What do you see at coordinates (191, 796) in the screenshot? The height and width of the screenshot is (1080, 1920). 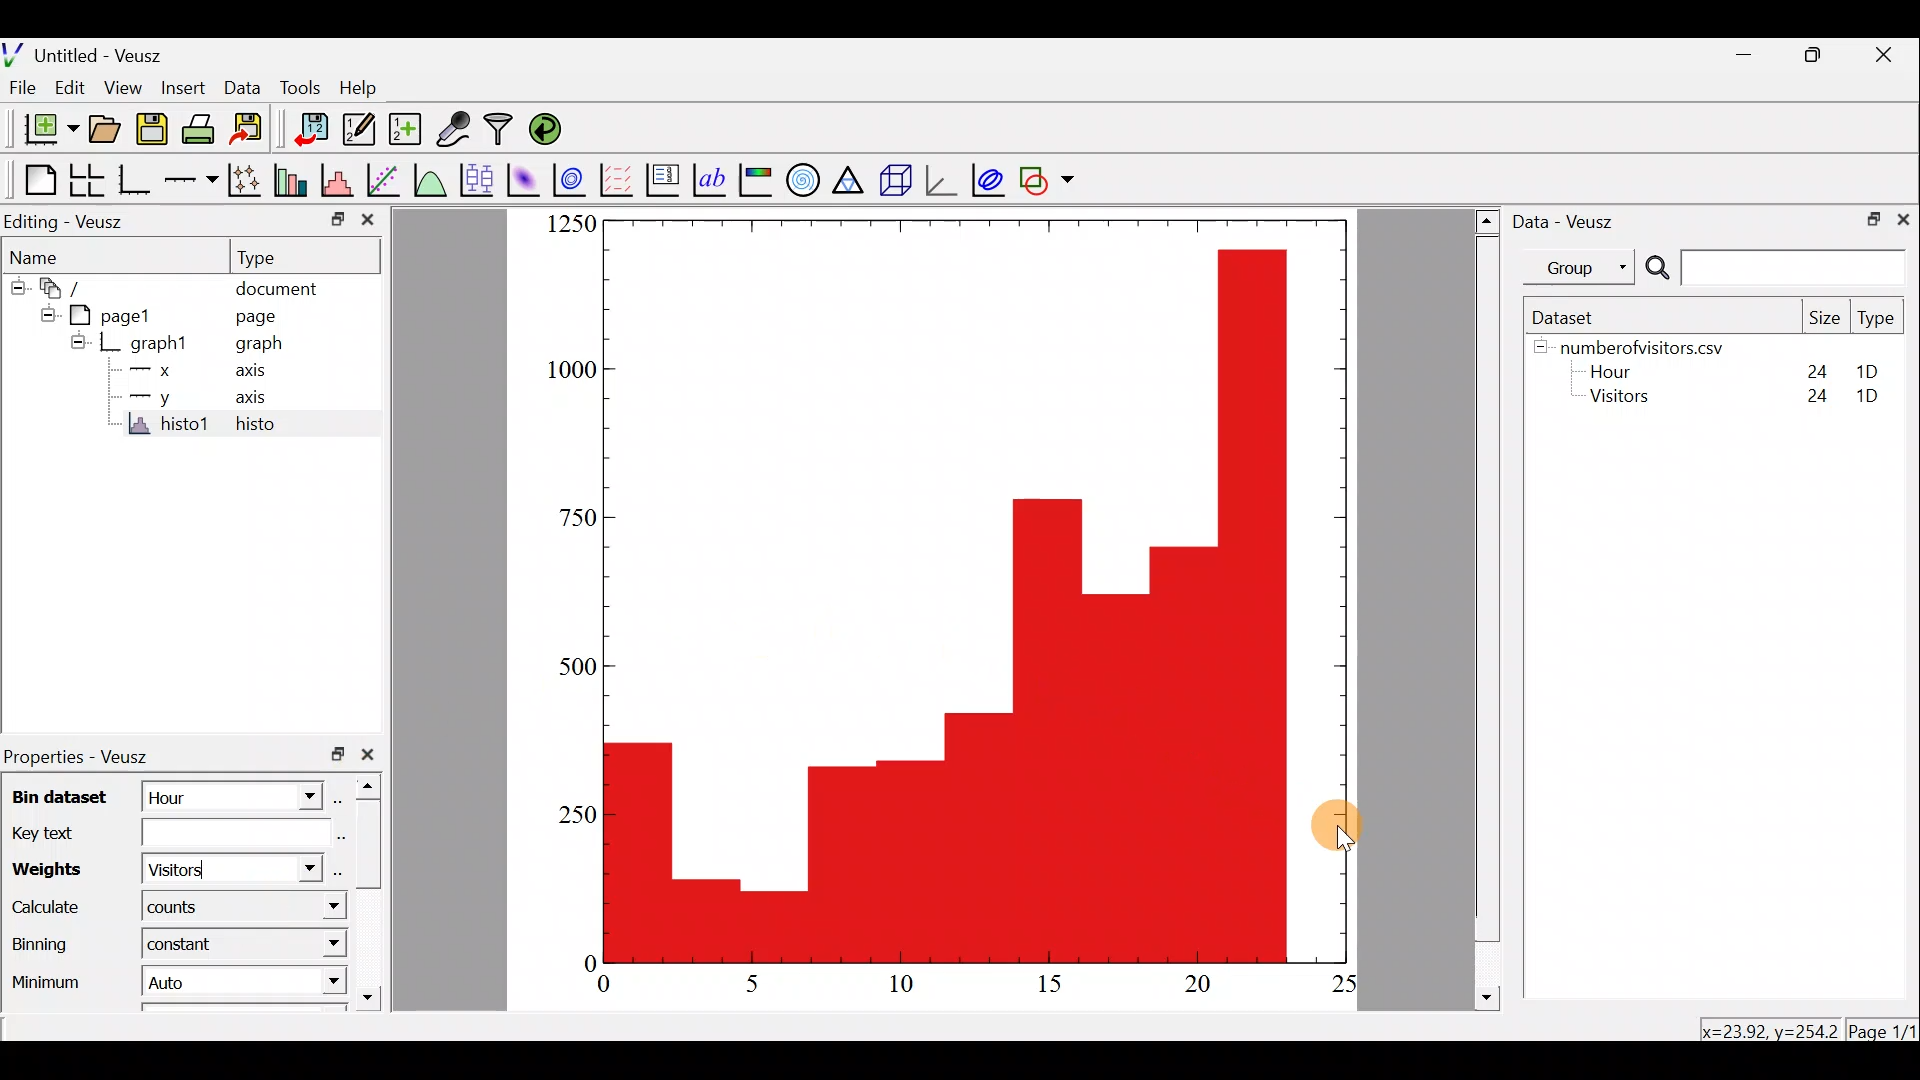 I see `Hour` at bounding box center [191, 796].